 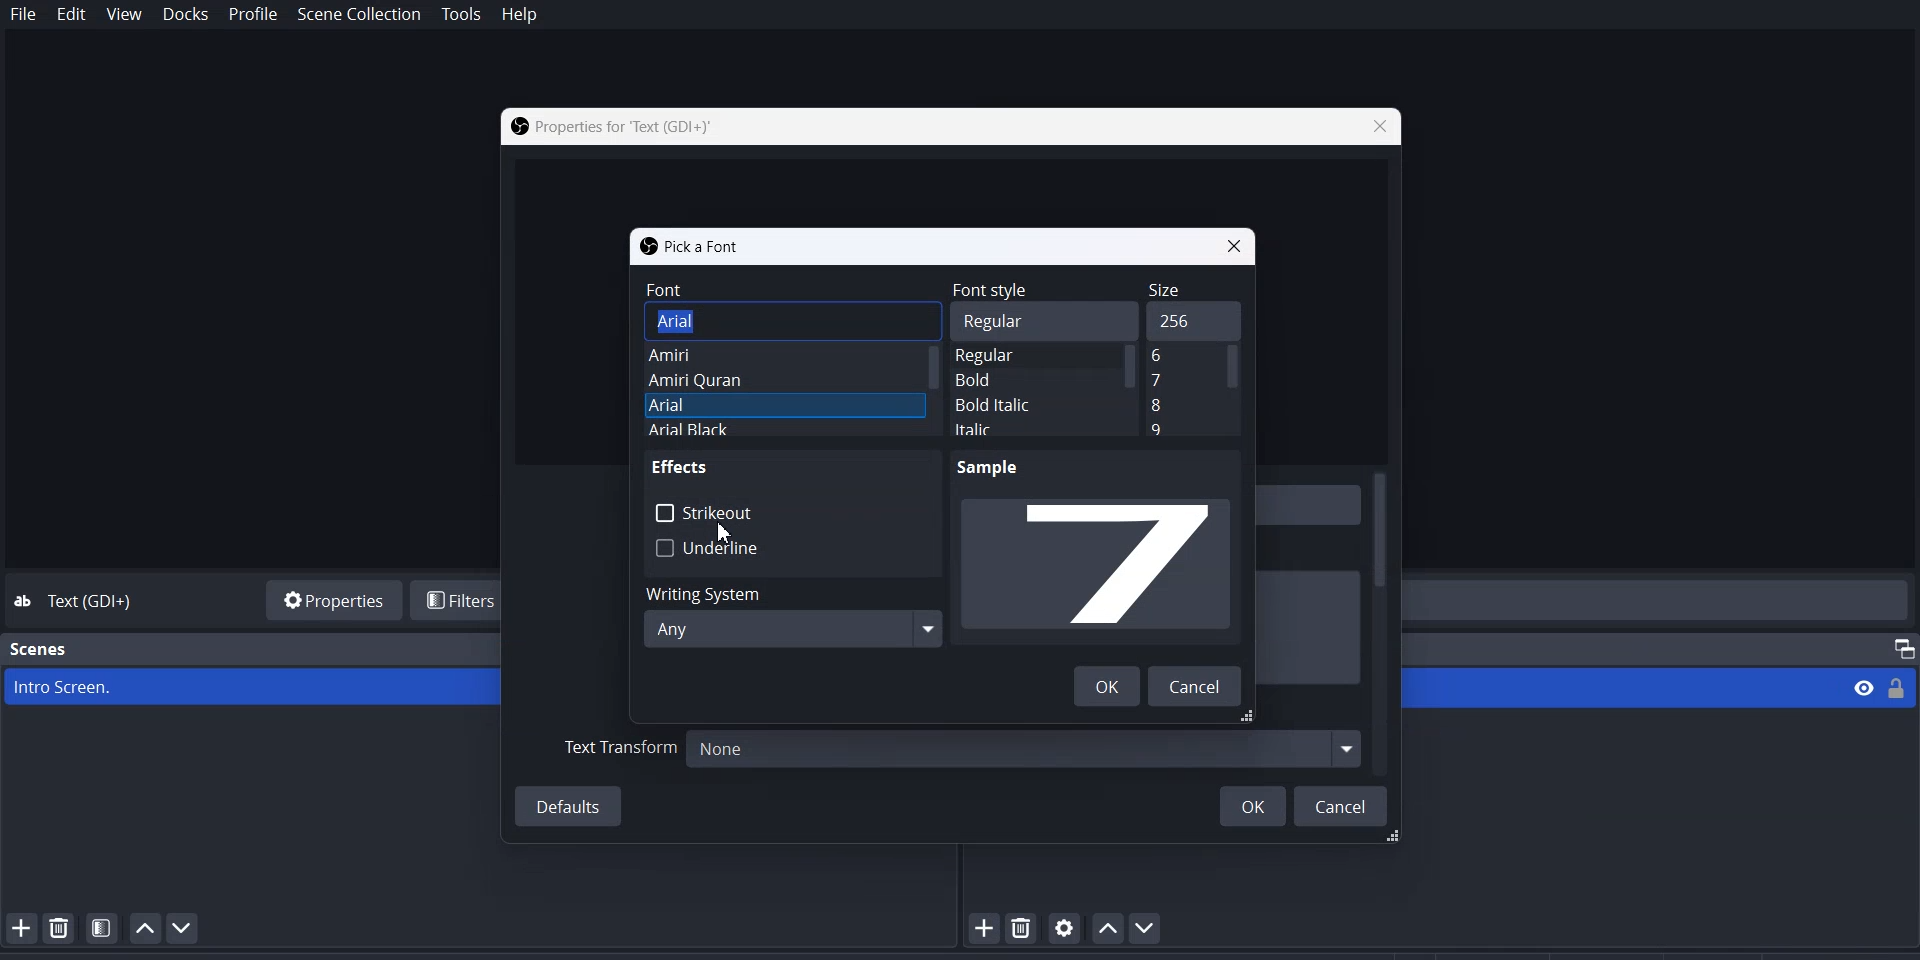 I want to click on Cancel, so click(x=1343, y=805).